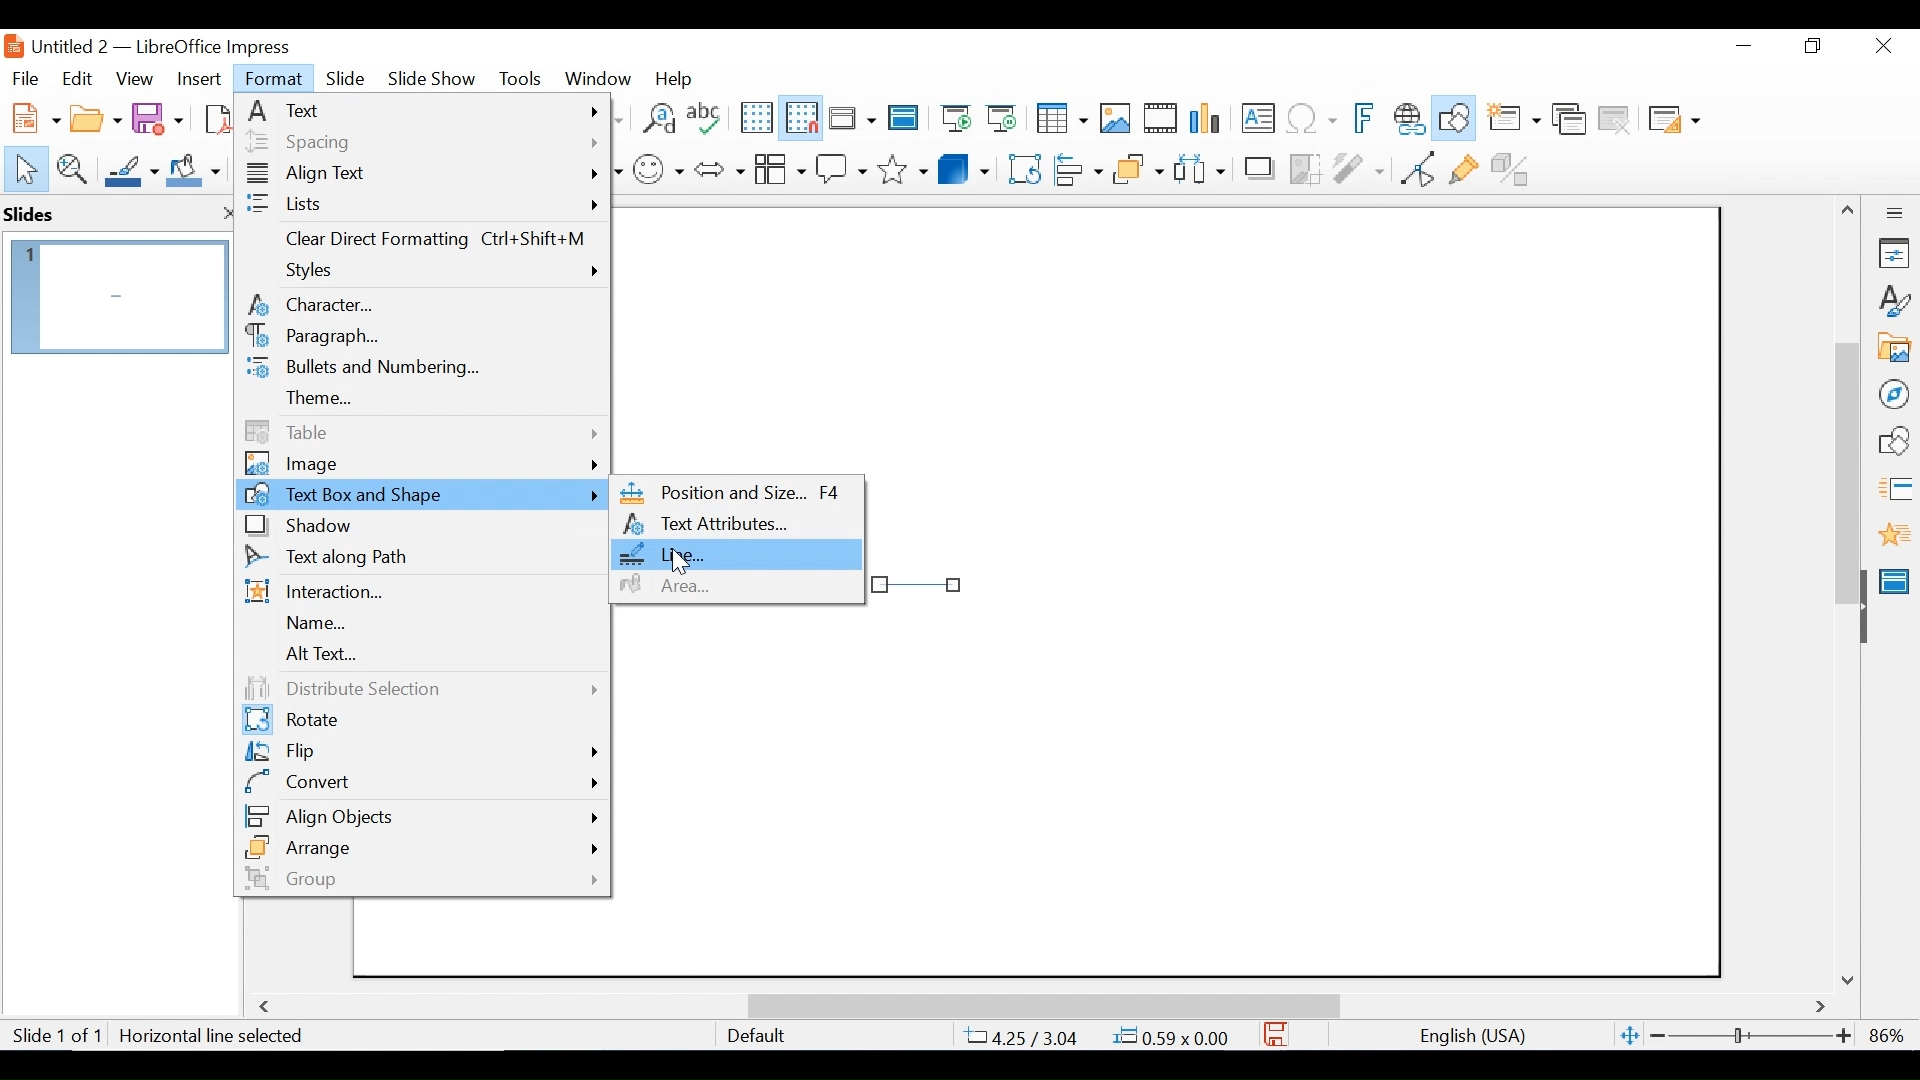 The width and height of the screenshot is (1920, 1080). I want to click on Align Objects, so click(421, 813).